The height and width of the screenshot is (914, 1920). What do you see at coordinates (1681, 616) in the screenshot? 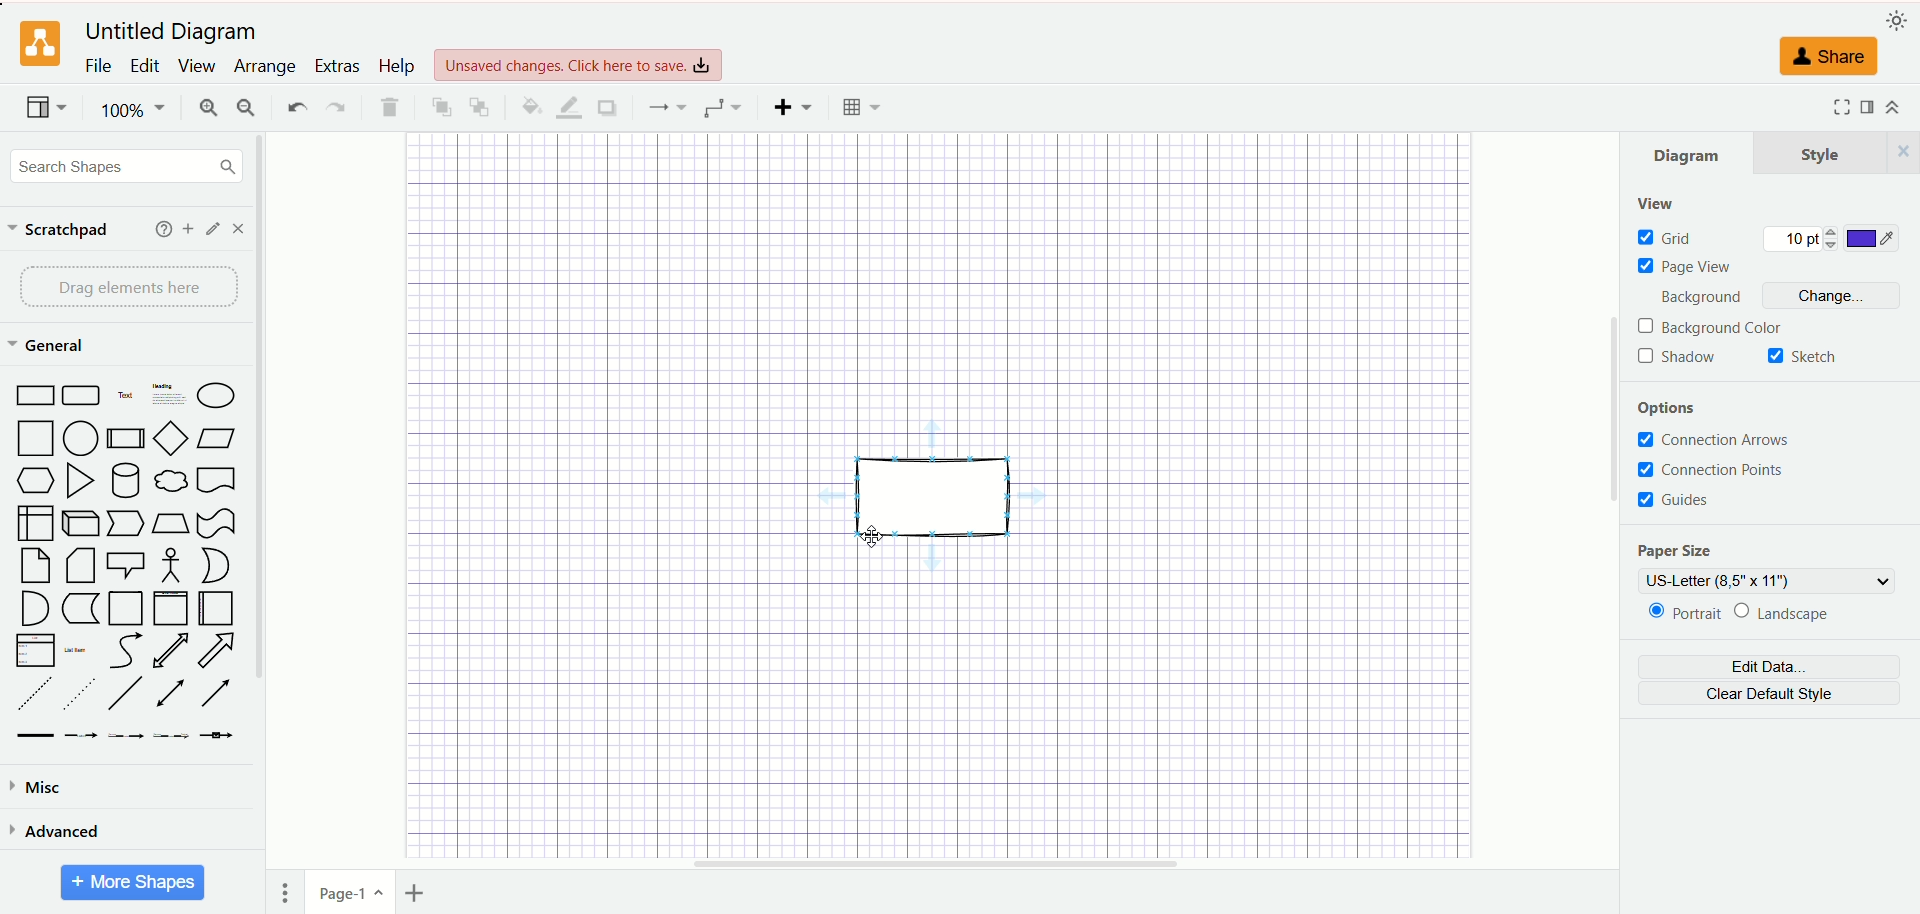
I see `portrait` at bounding box center [1681, 616].